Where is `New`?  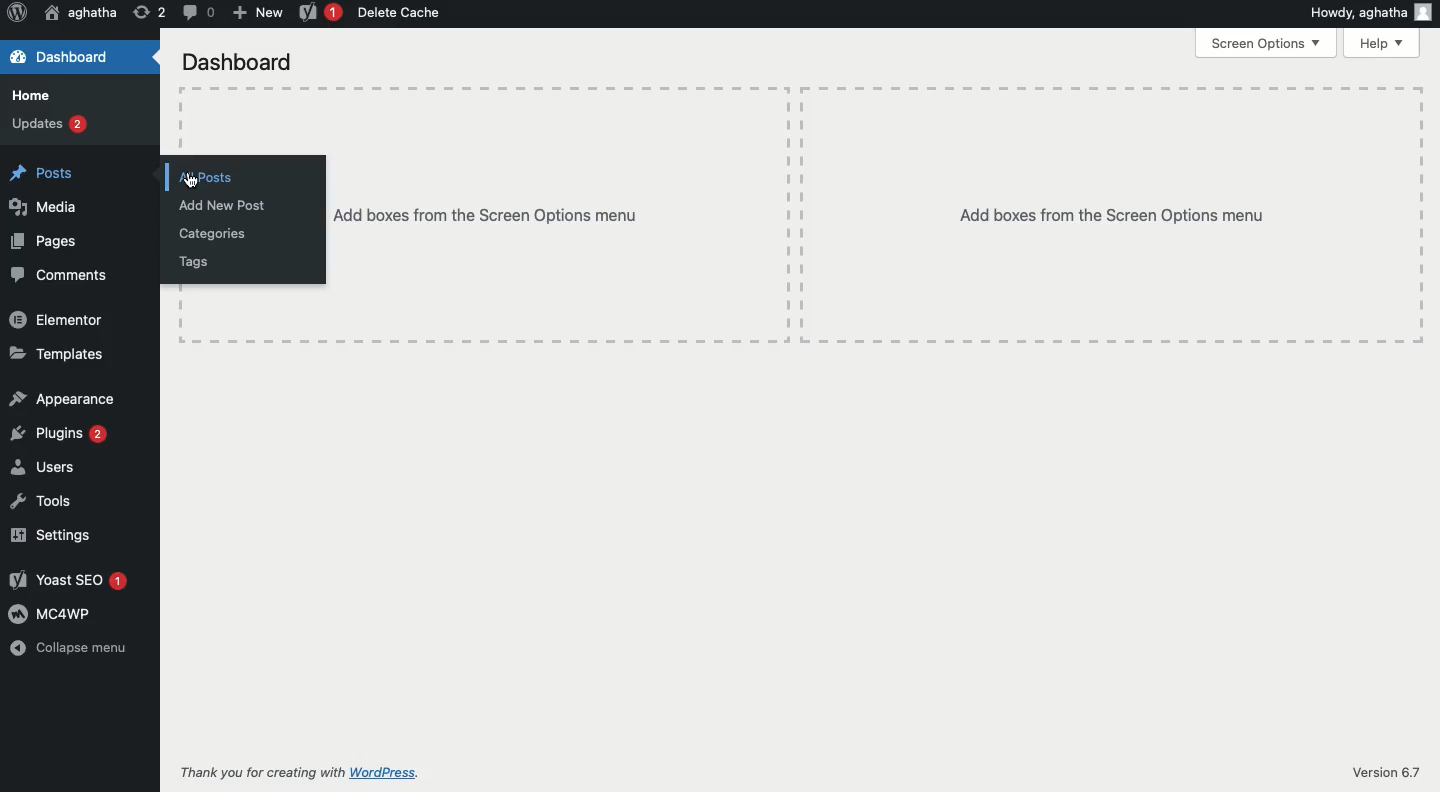
New is located at coordinates (256, 13).